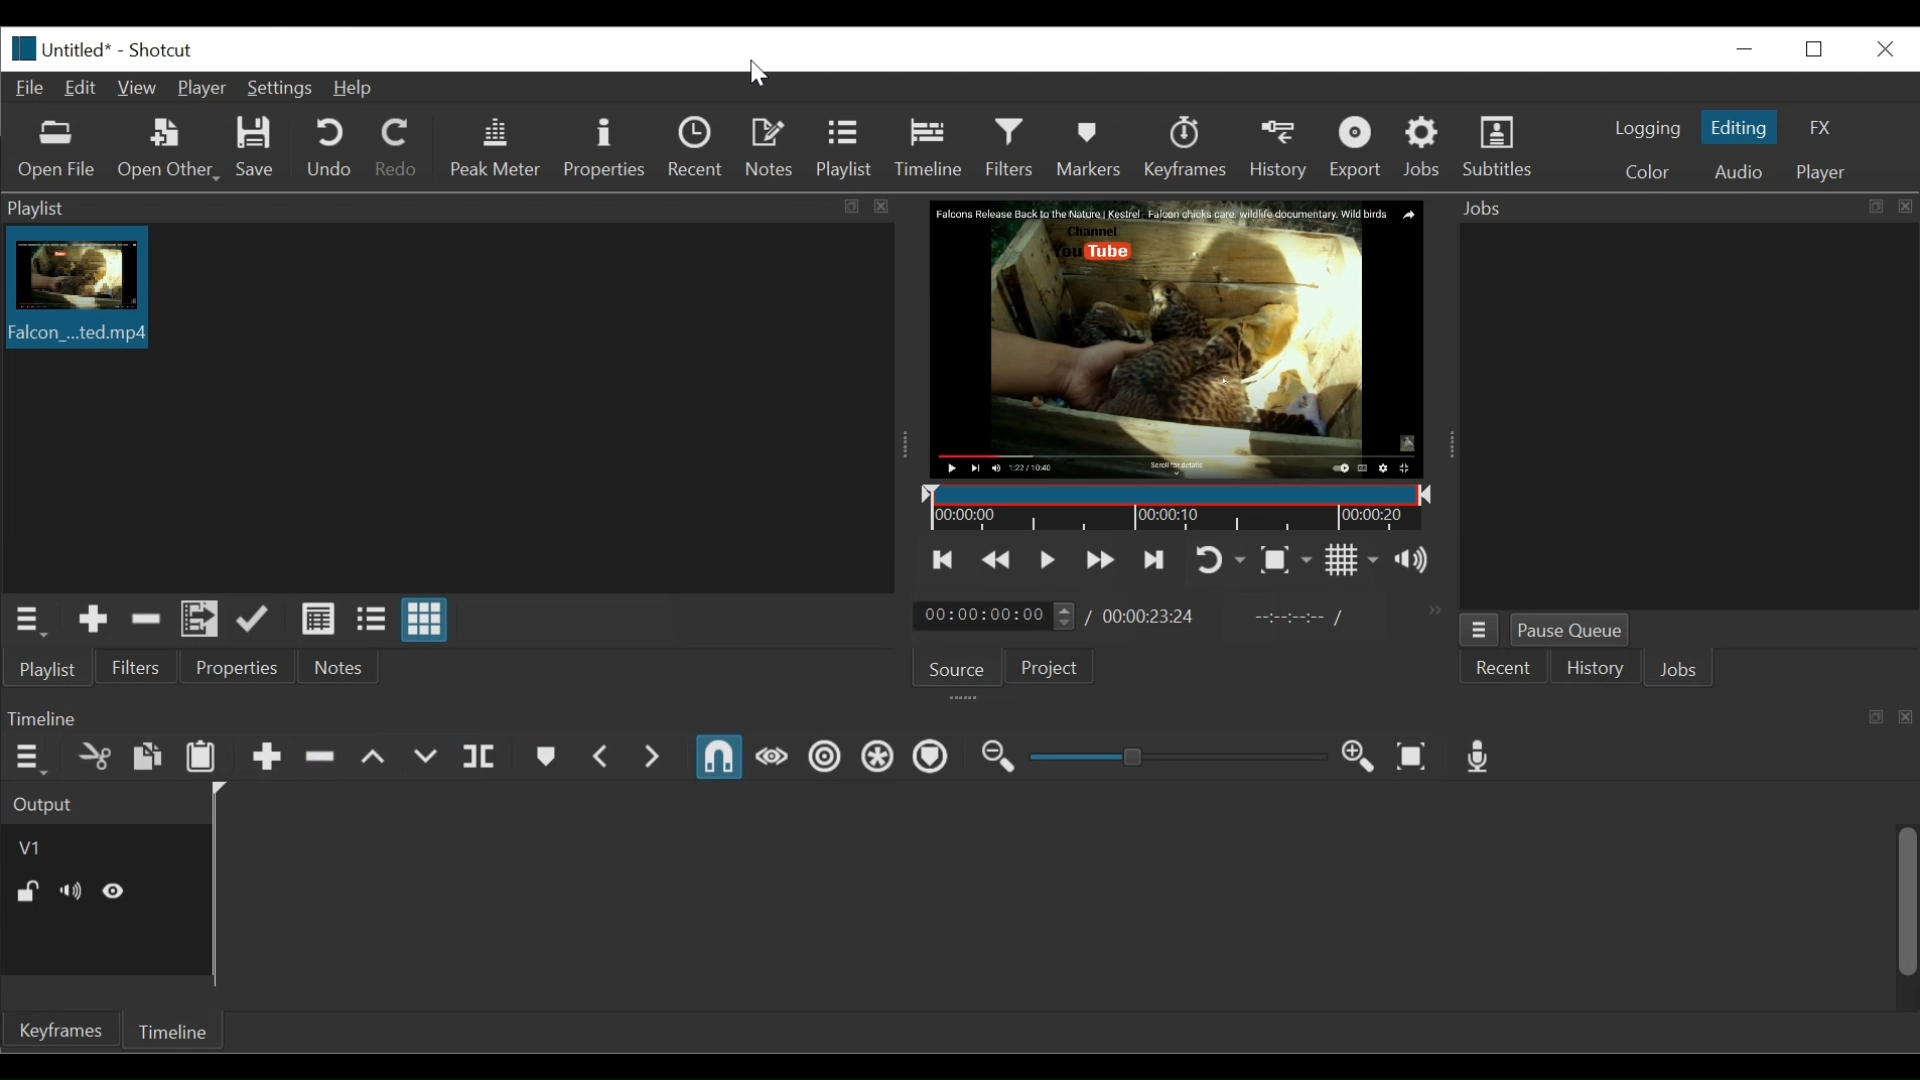 Image resolution: width=1920 pixels, height=1080 pixels. What do you see at coordinates (1010, 147) in the screenshot?
I see `Filters` at bounding box center [1010, 147].